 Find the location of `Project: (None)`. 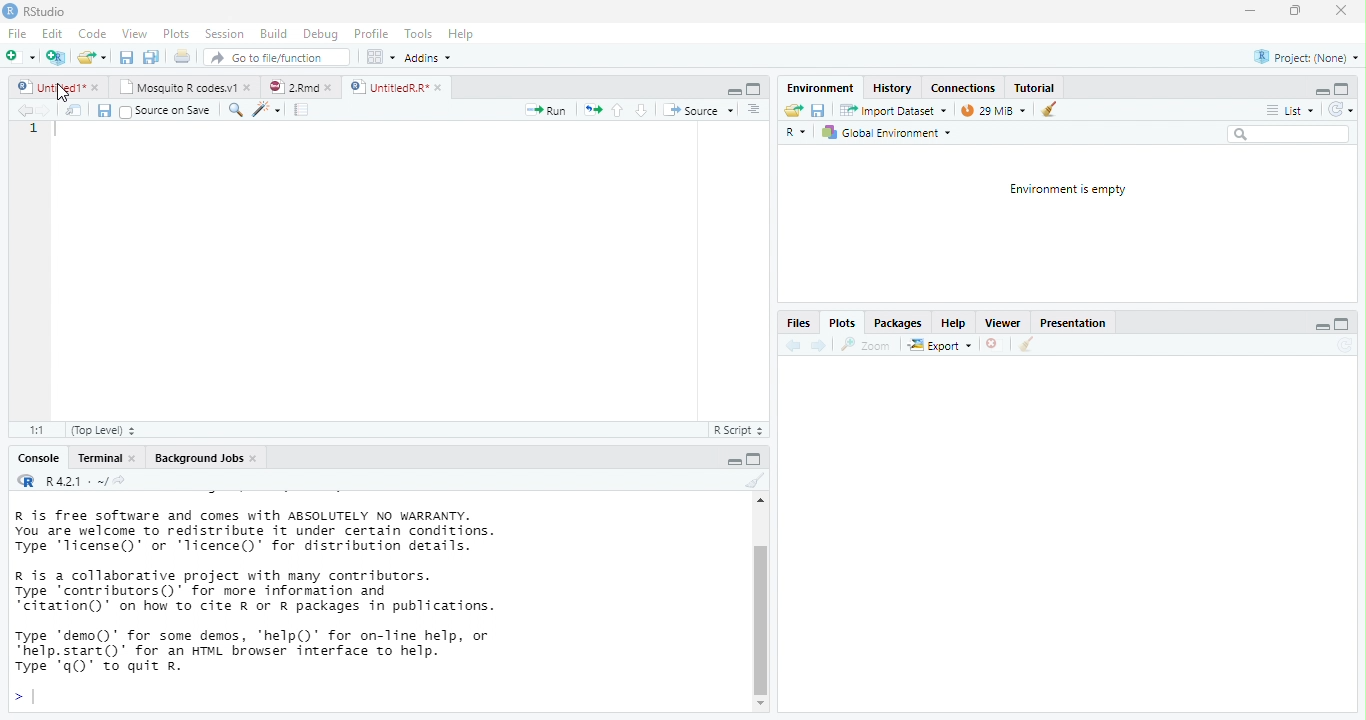

Project: (None) is located at coordinates (1307, 58).